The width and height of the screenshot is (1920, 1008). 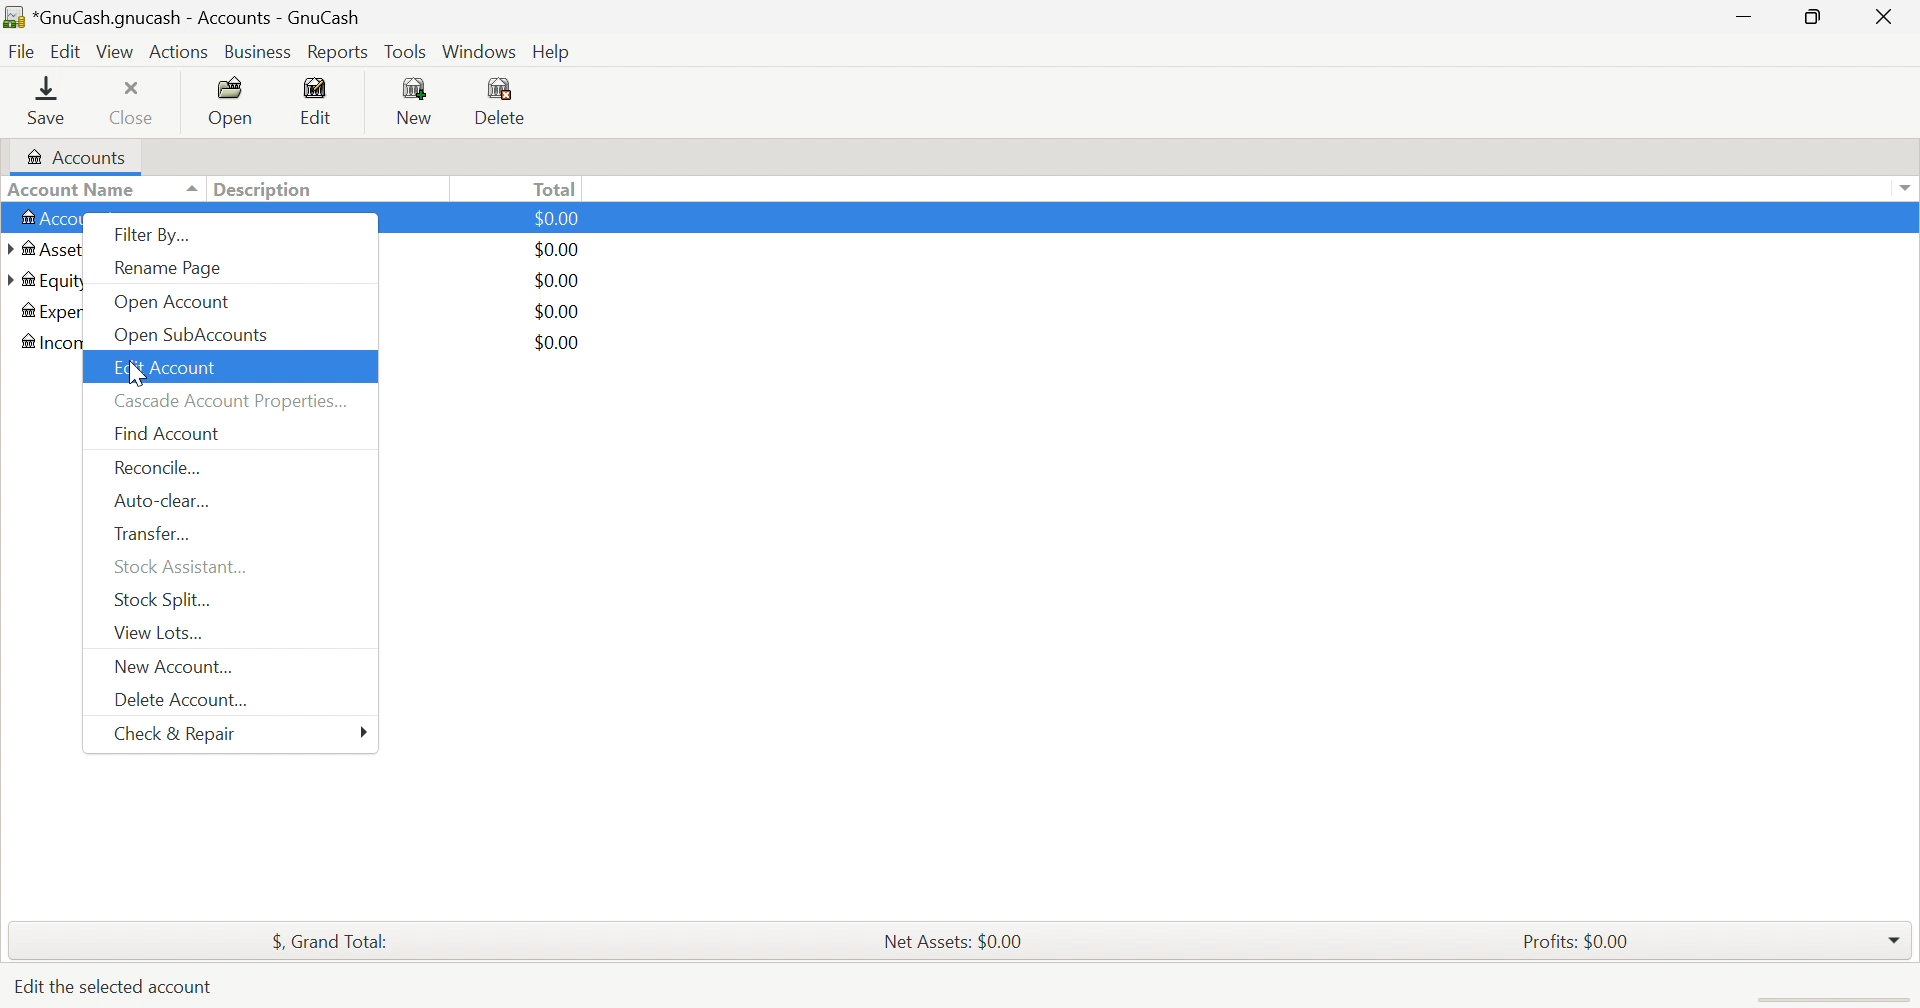 I want to click on Delete Account..., so click(x=183, y=700).